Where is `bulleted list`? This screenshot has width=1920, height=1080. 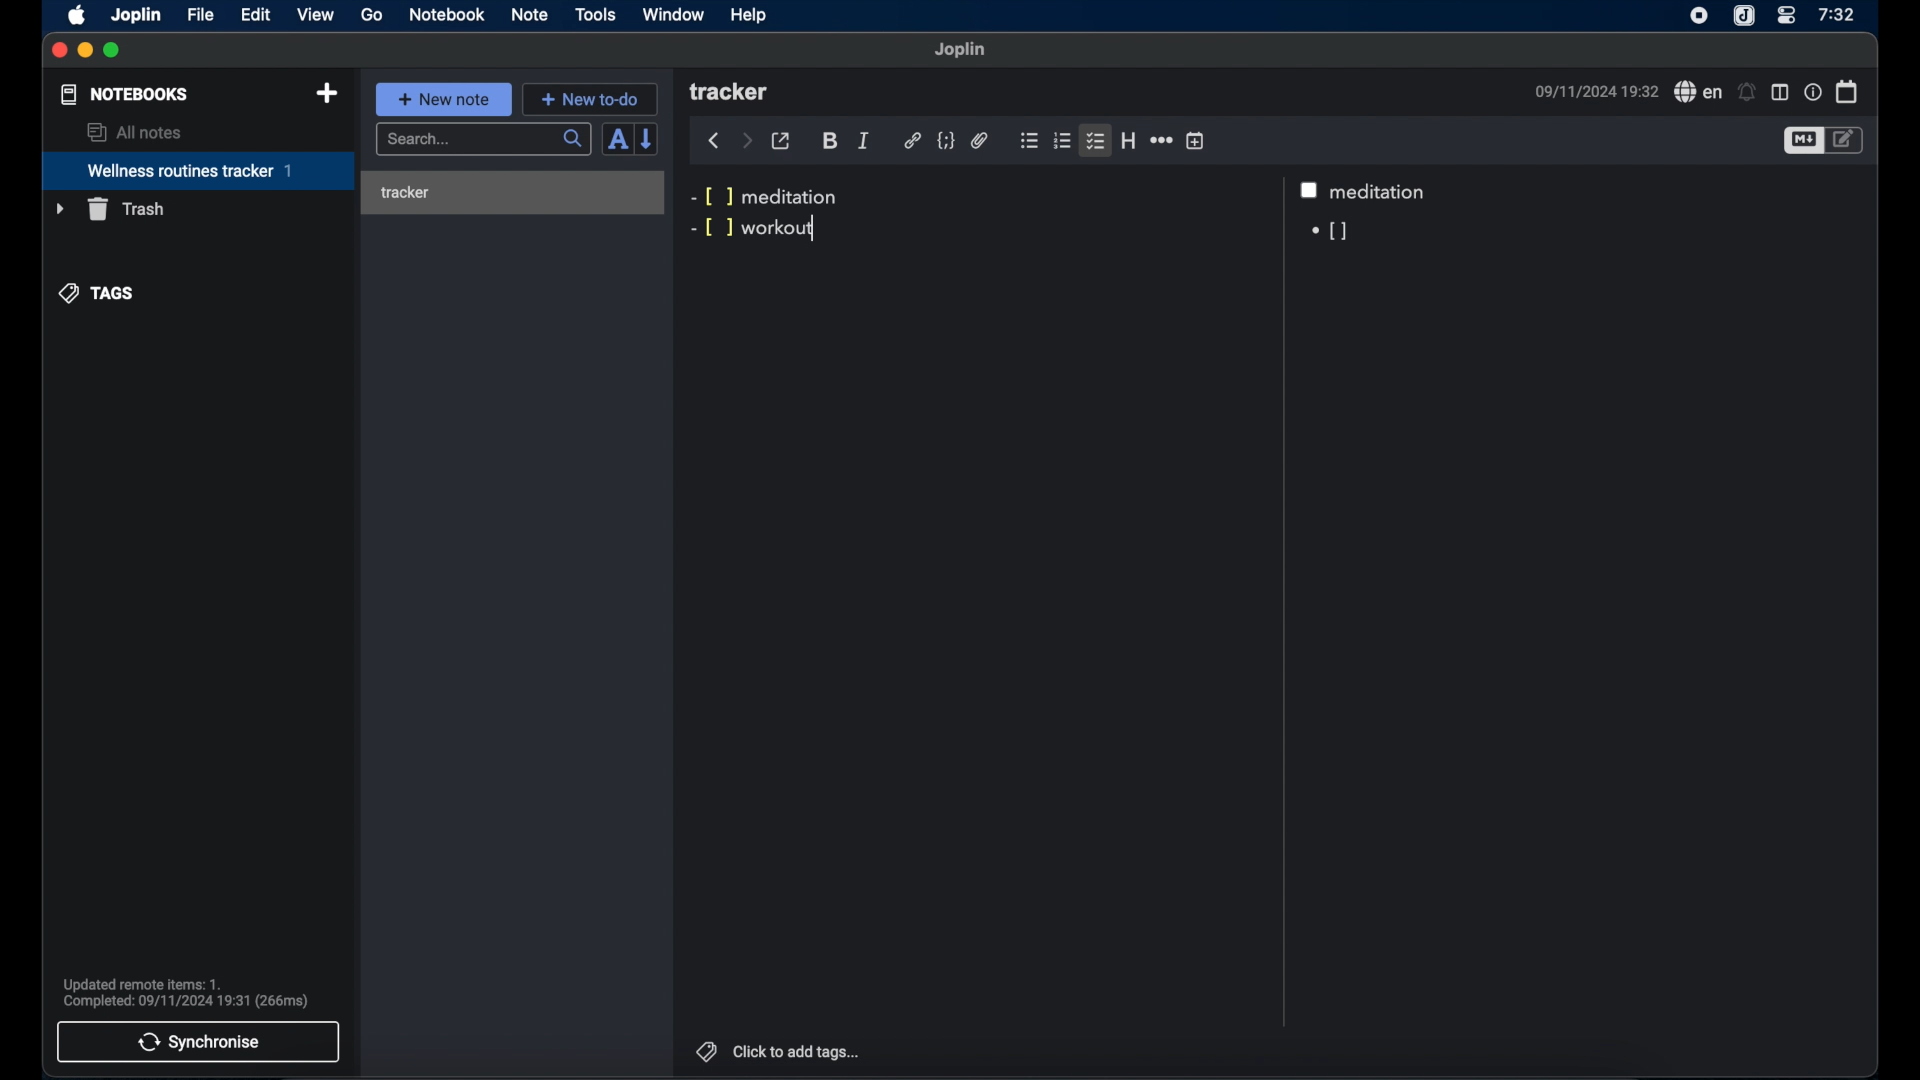 bulleted list is located at coordinates (1029, 141).